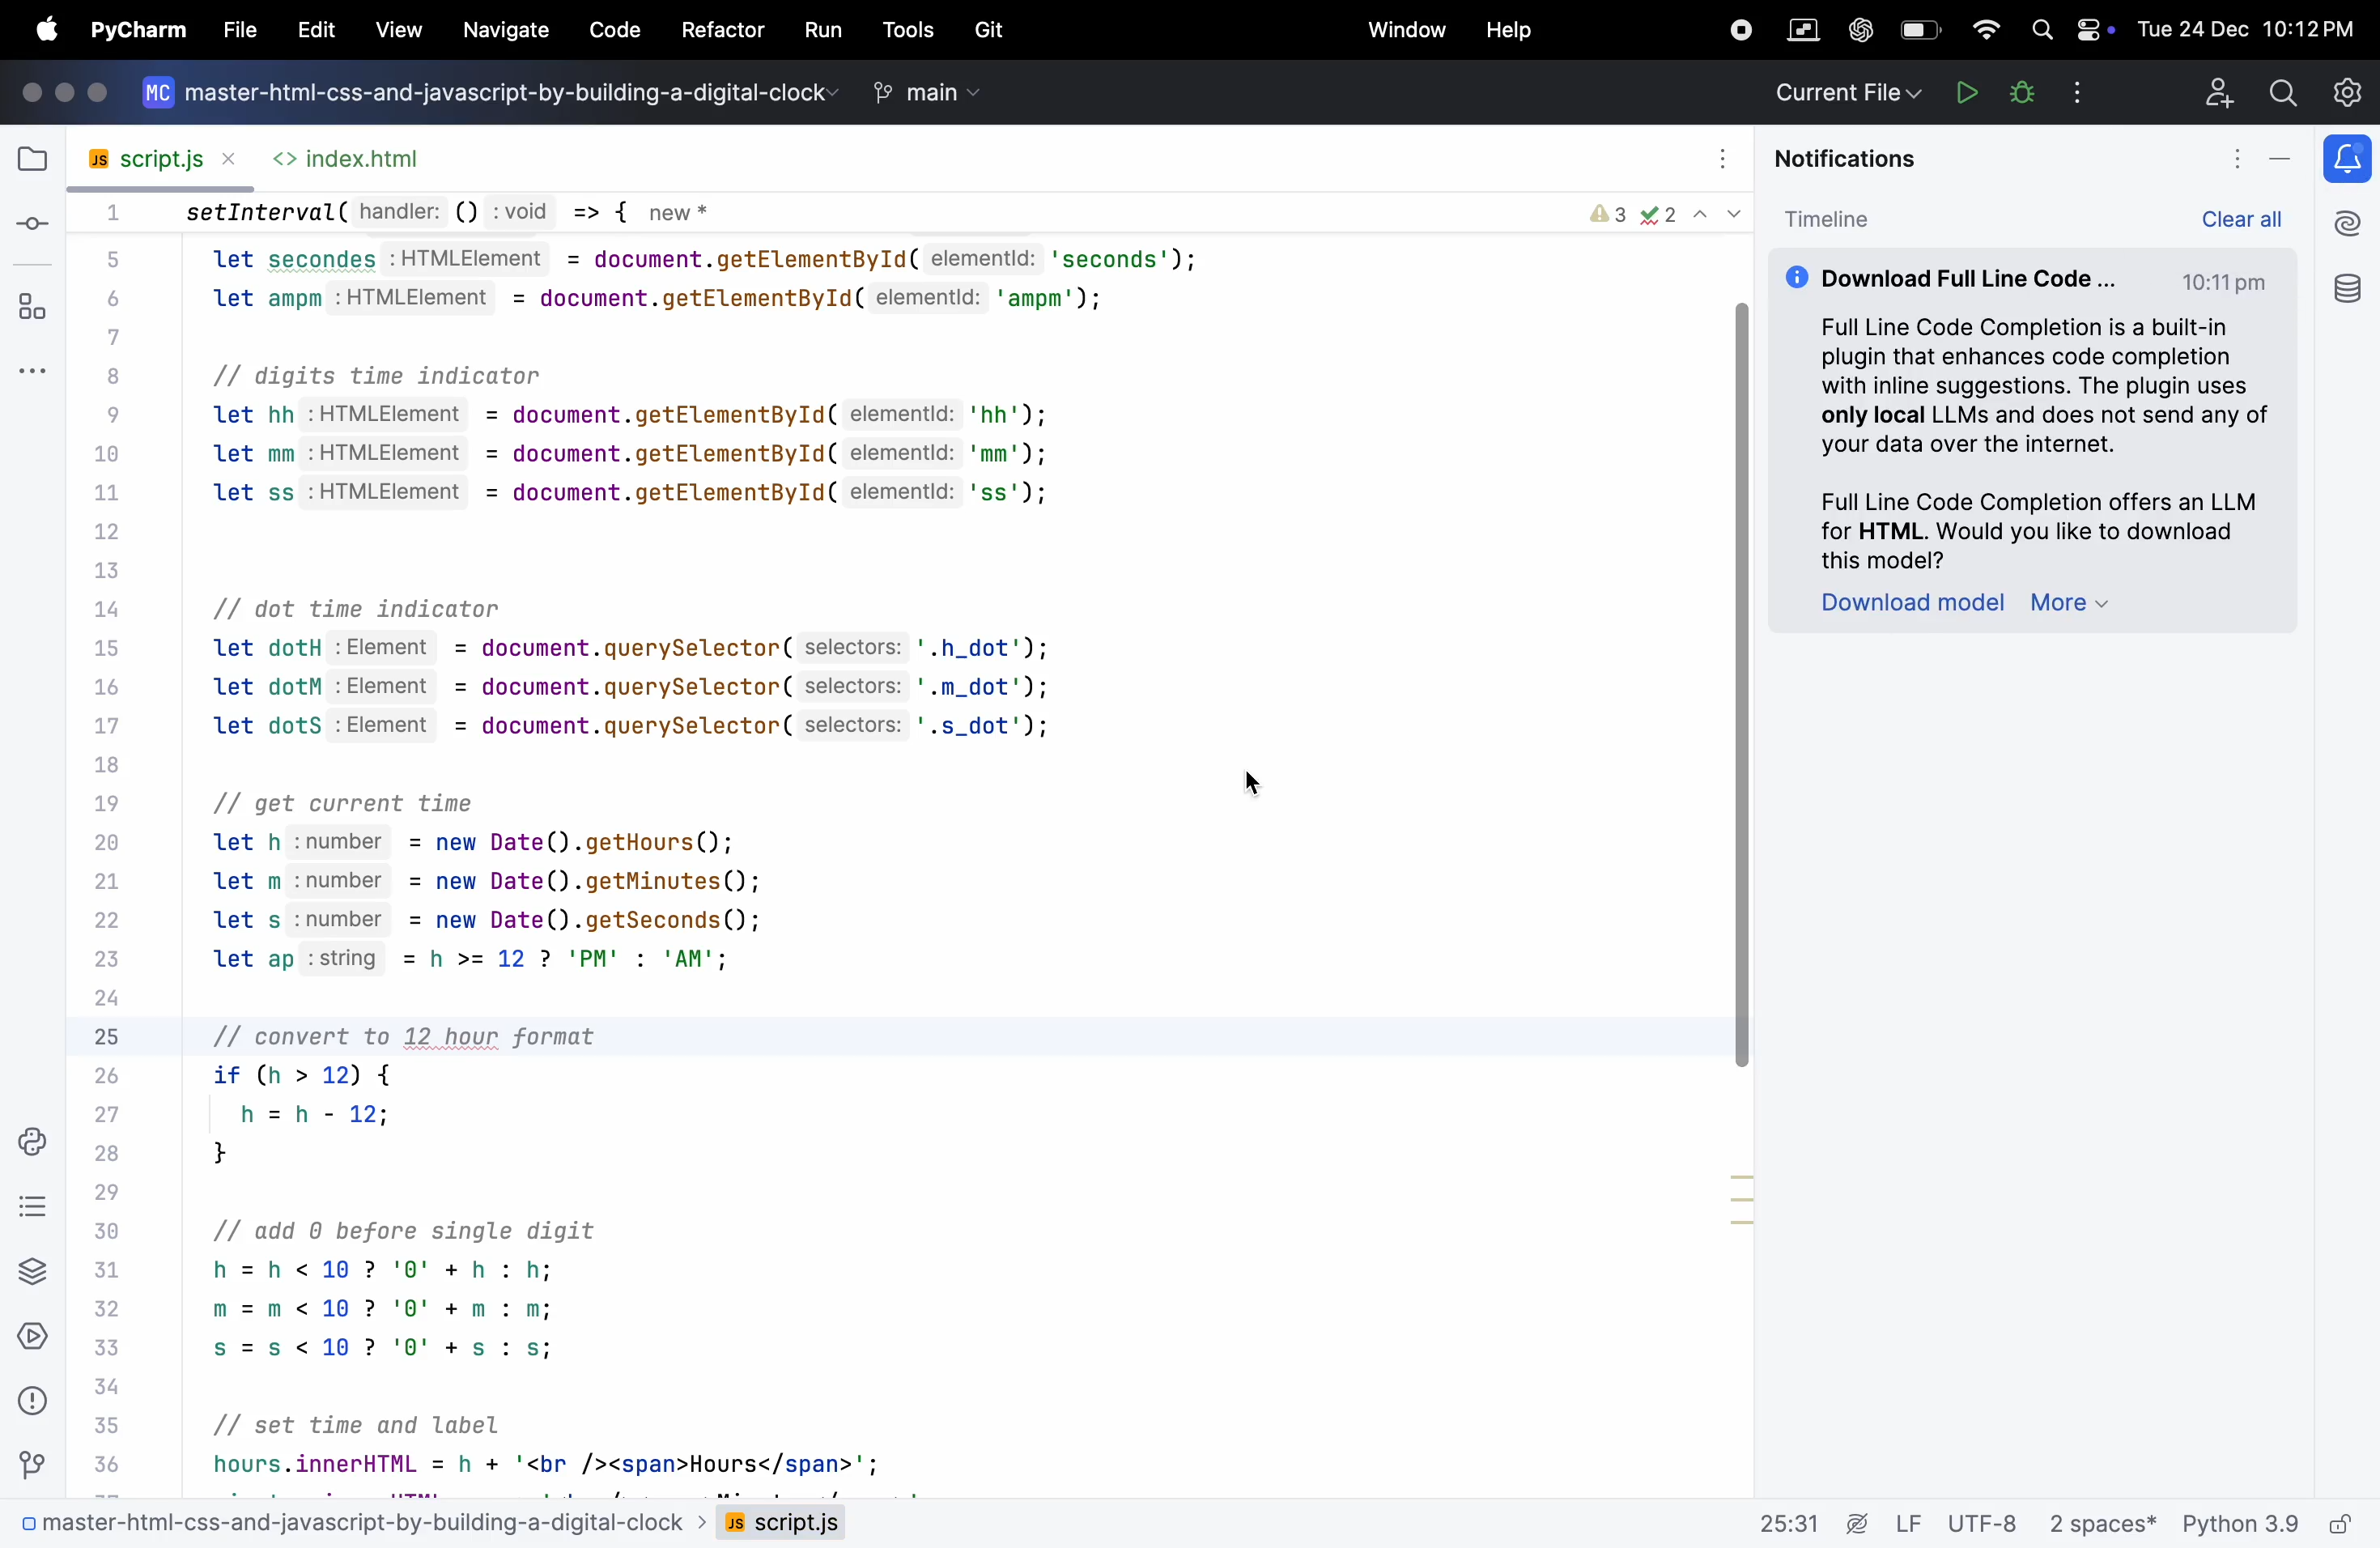  Describe the element at coordinates (2041, 30) in the screenshot. I see `search` at that location.